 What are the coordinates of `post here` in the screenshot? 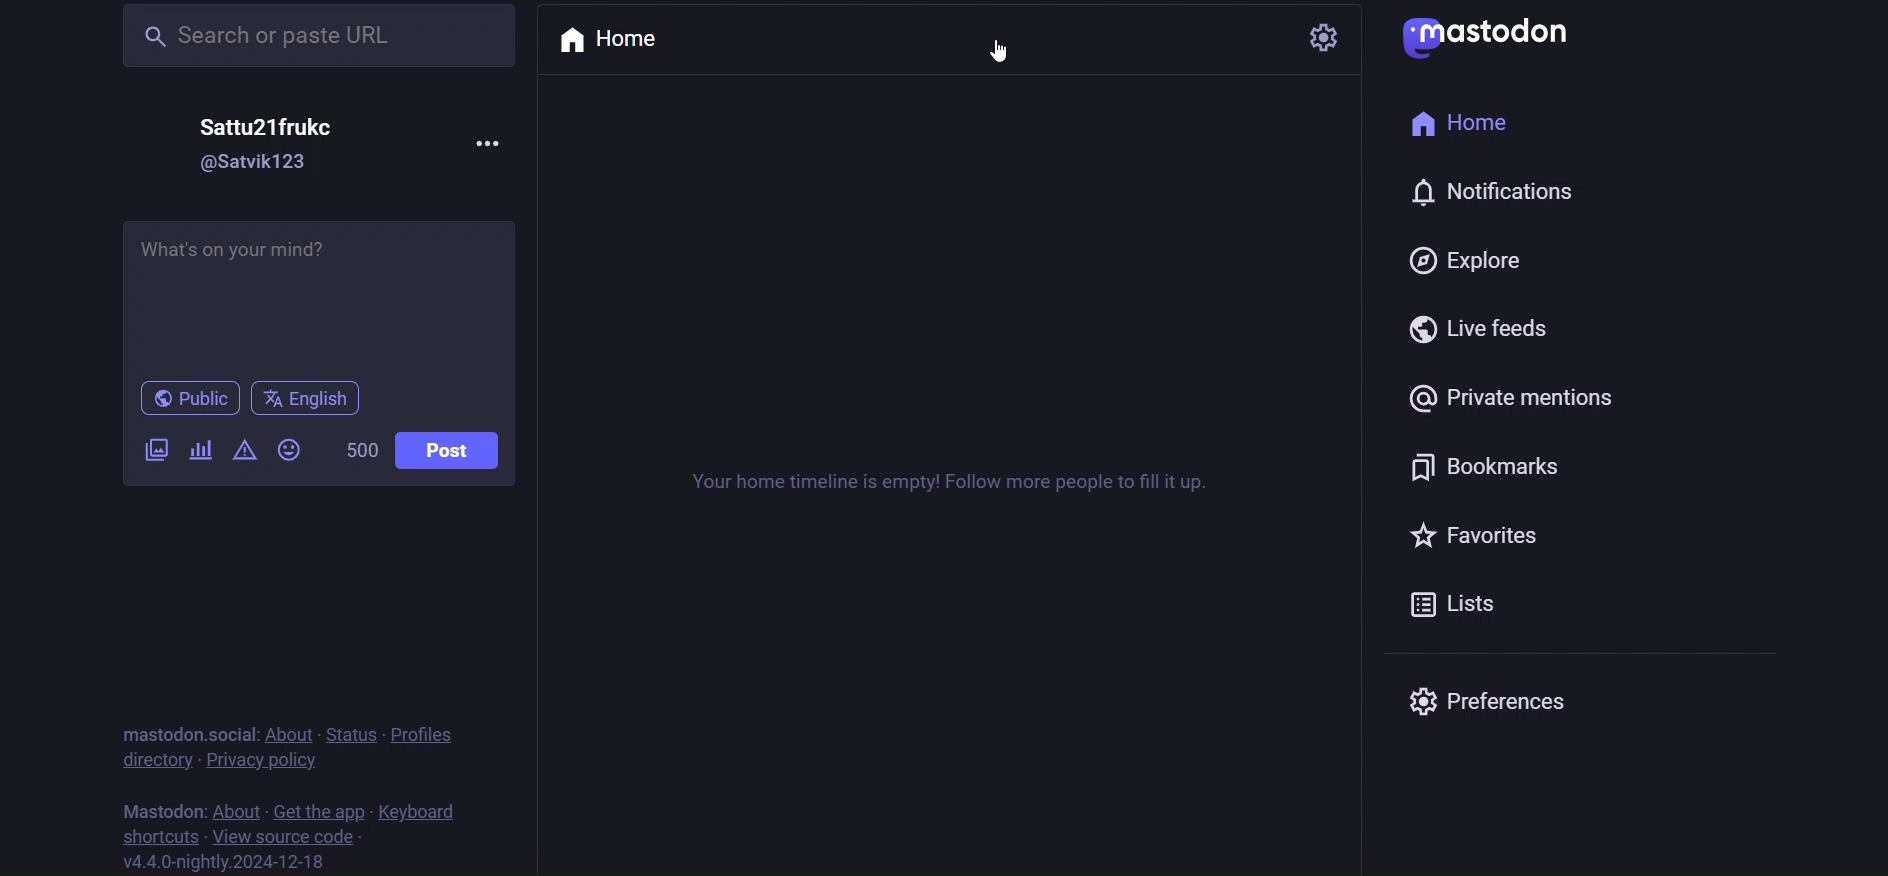 It's located at (321, 293).